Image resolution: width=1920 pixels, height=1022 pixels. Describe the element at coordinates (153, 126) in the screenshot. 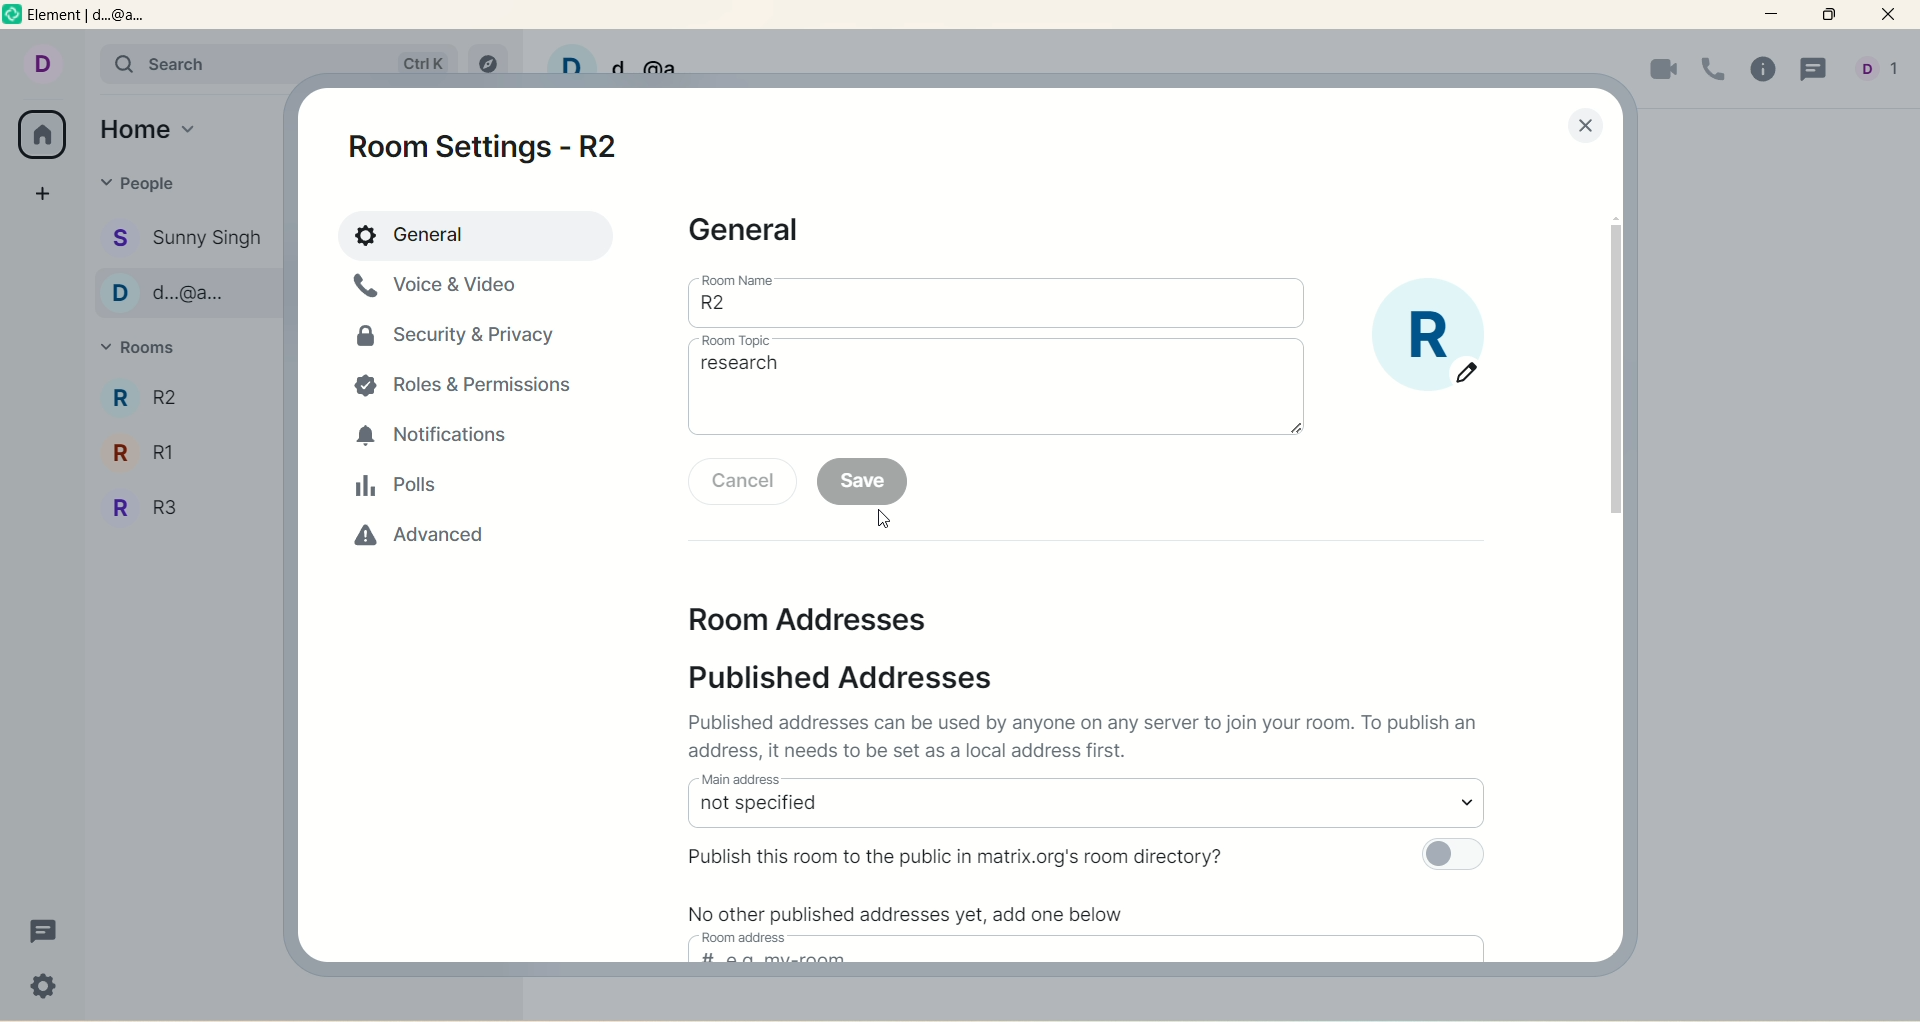

I see `home` at that location.